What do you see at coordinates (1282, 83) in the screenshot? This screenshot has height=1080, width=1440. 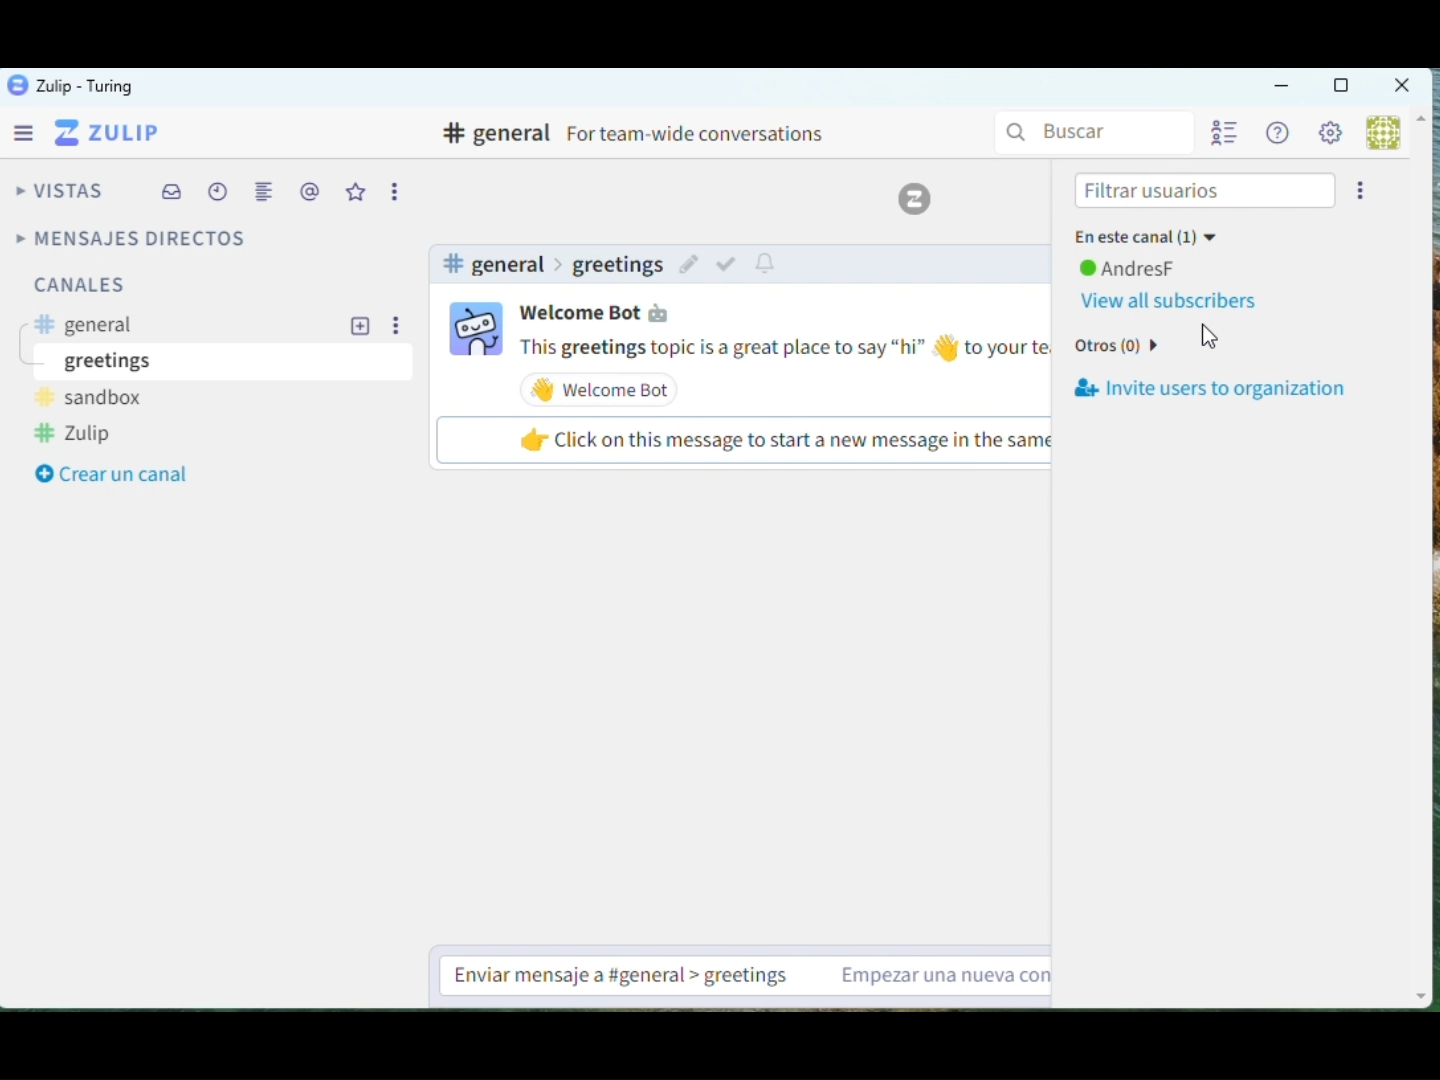 I see `Minimize` at bounding box center [1282, 83].